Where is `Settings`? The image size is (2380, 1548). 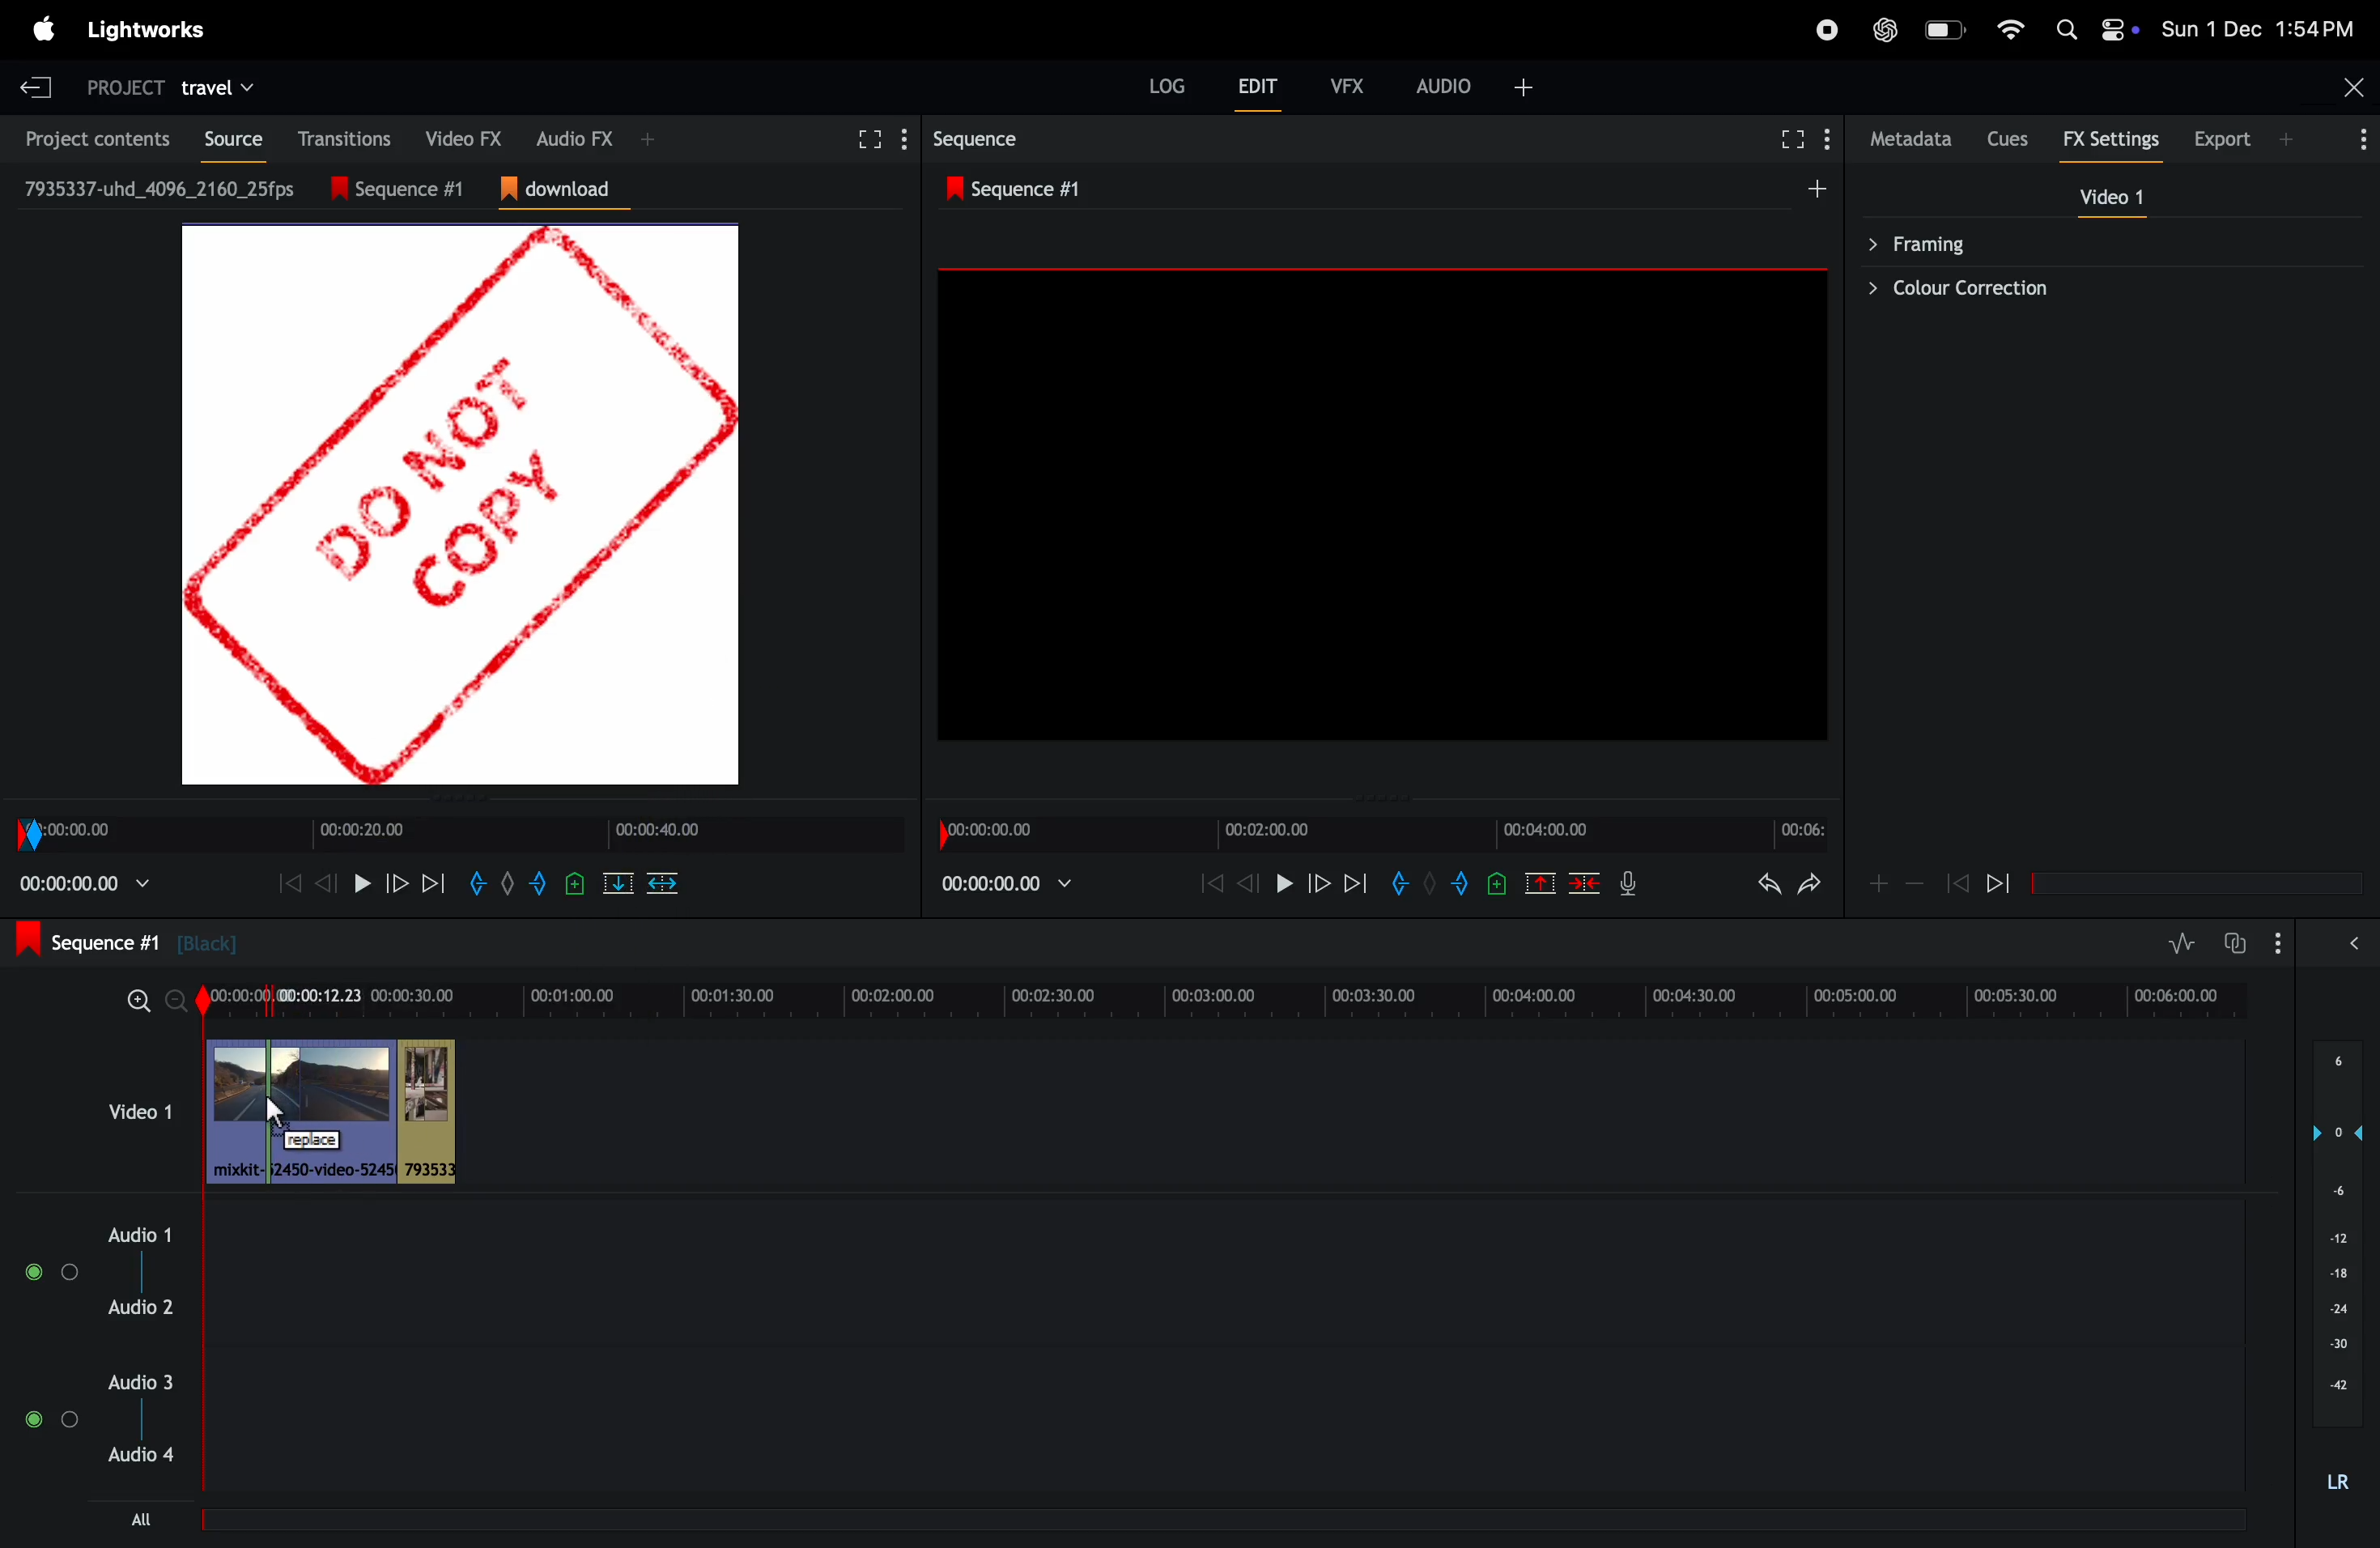 Settings is located at coordinates (1826, 138).